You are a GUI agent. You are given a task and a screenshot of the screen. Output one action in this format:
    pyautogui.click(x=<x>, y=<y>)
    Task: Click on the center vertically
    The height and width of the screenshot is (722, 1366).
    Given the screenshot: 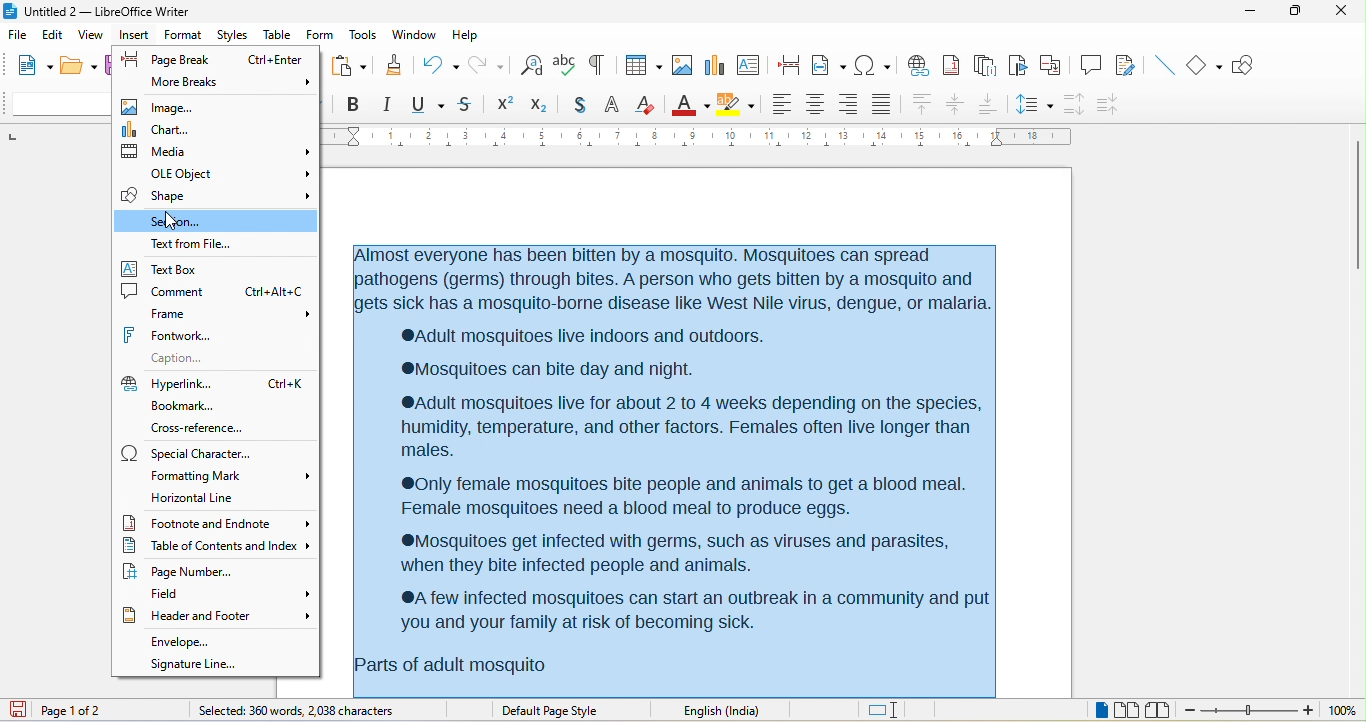 What is the action you would take?
    pyautogui.click(x=955, y=104)
    